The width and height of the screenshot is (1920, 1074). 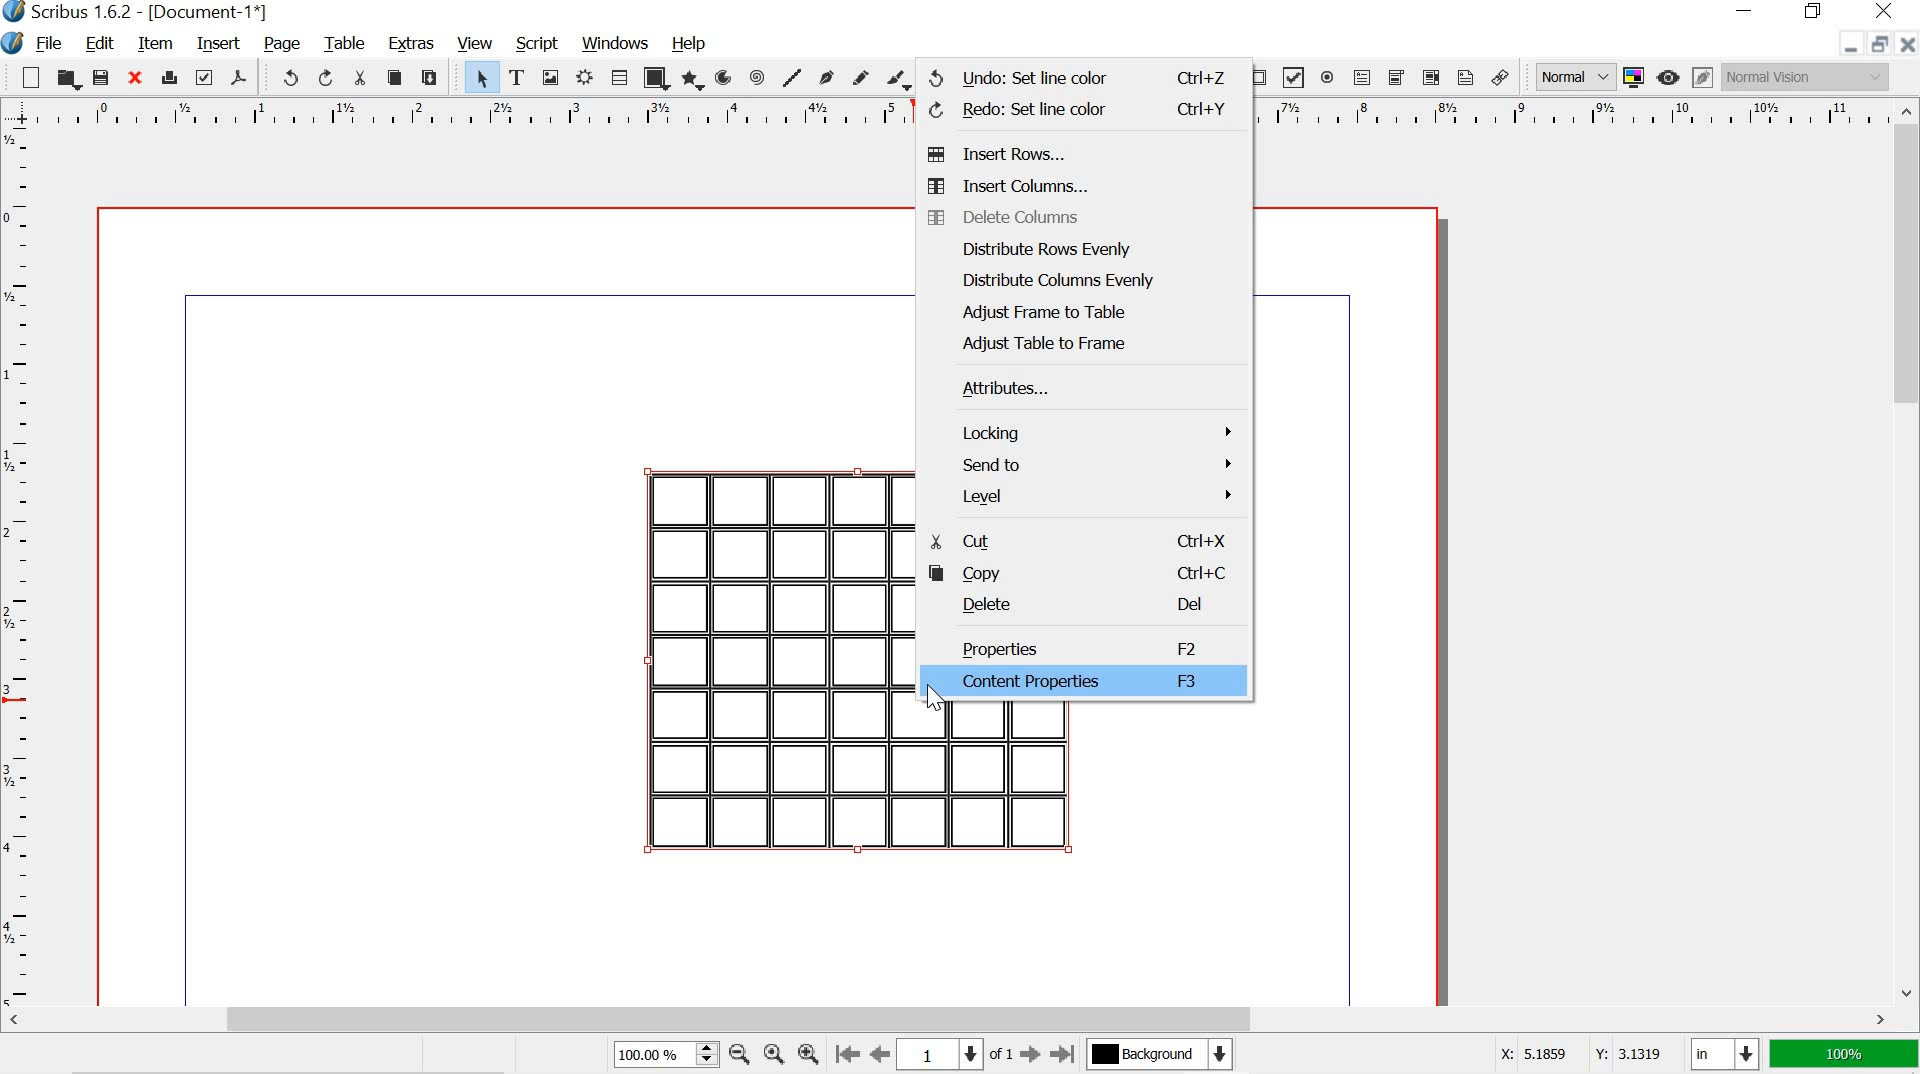 What do you see at coordinates (794, 74) in the screenshot?
I see `line` at bounding box center [794, 74].